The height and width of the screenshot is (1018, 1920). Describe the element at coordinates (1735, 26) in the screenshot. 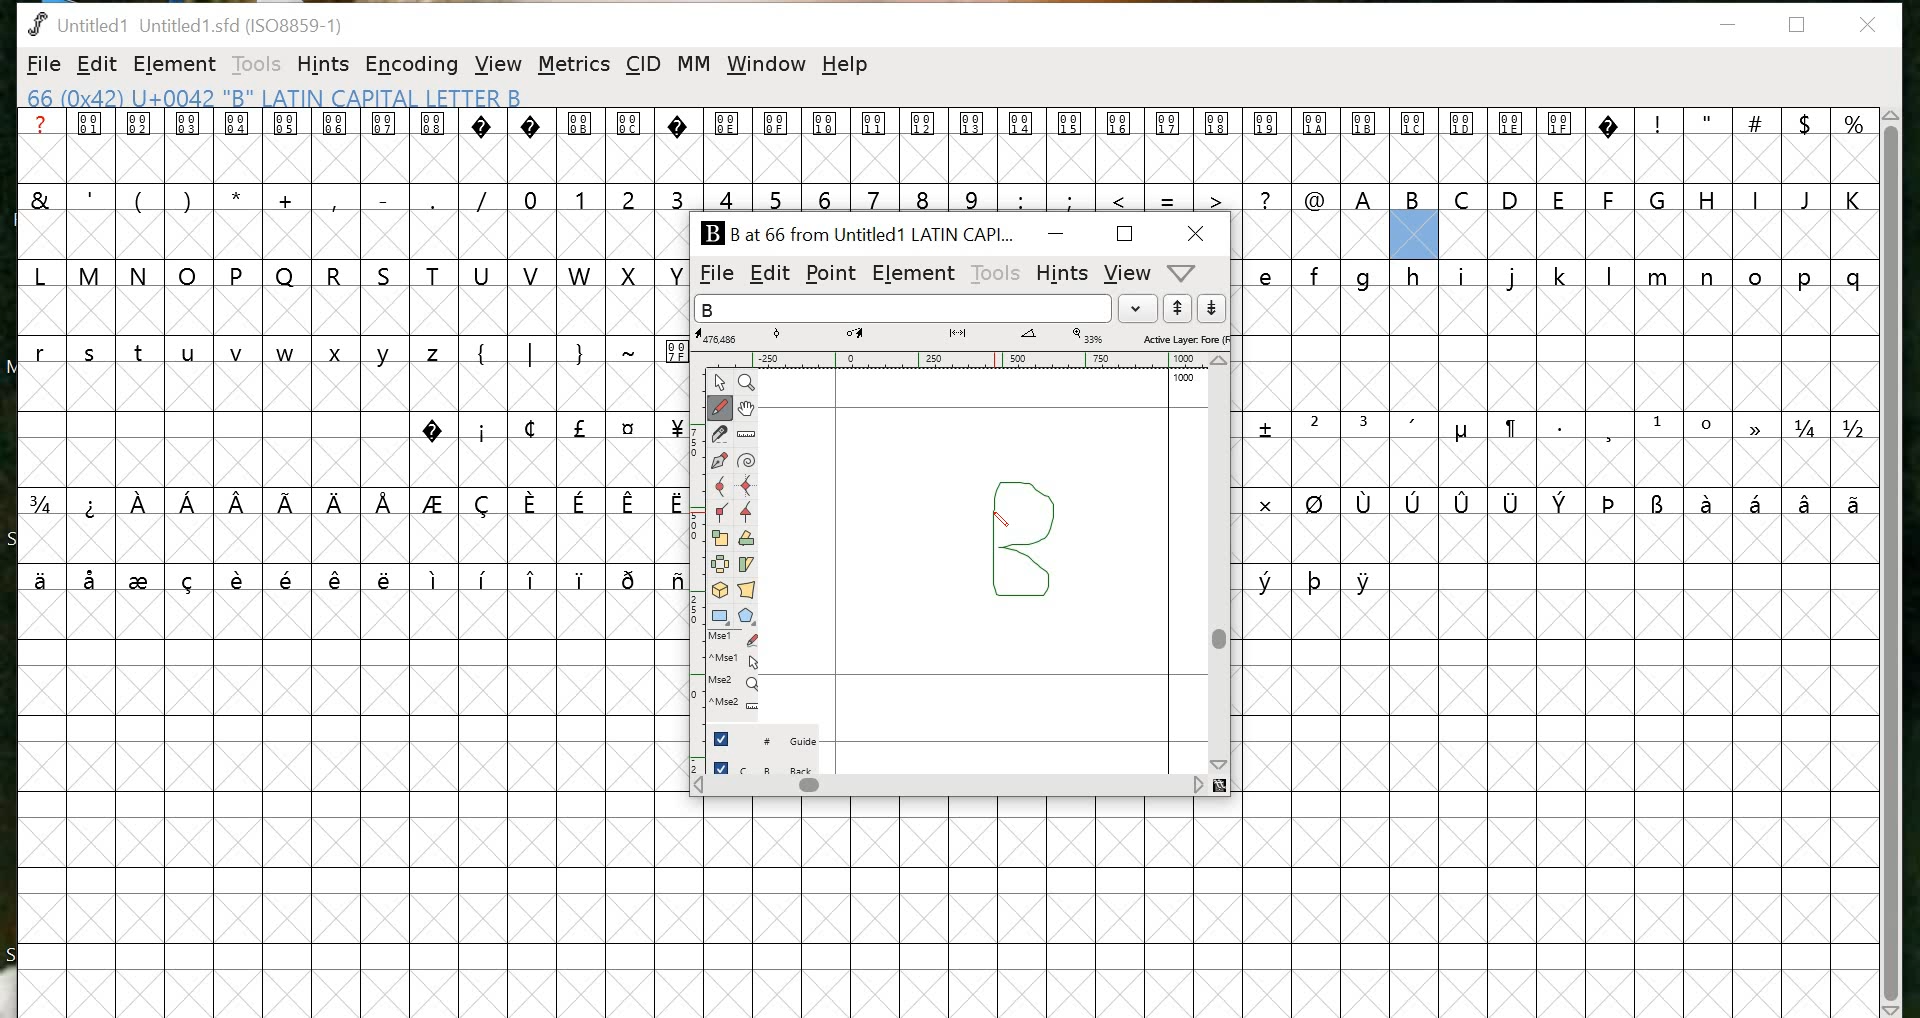

I see `minimize` at that location.